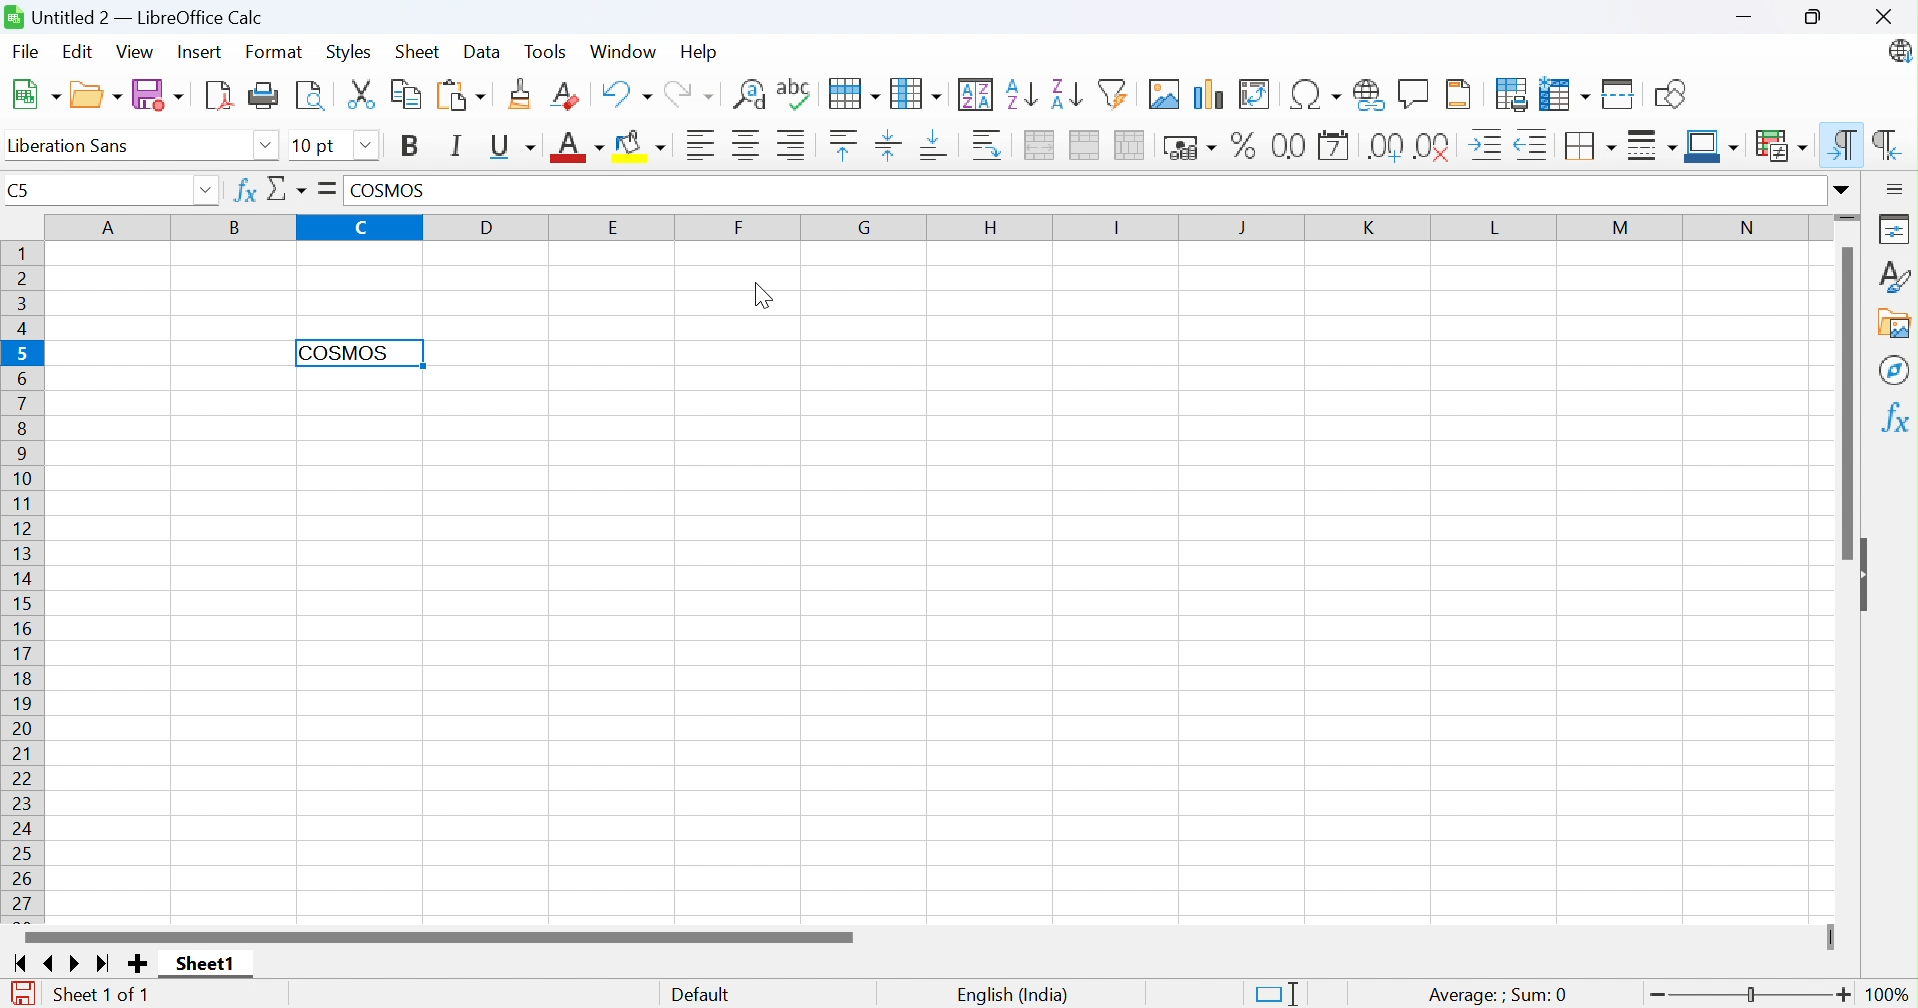  What do you see at coordinates (136, 18) in the screenshot?
I see `Untitled 2 - LibreOffice Calc` at bounding box center [136, 18].